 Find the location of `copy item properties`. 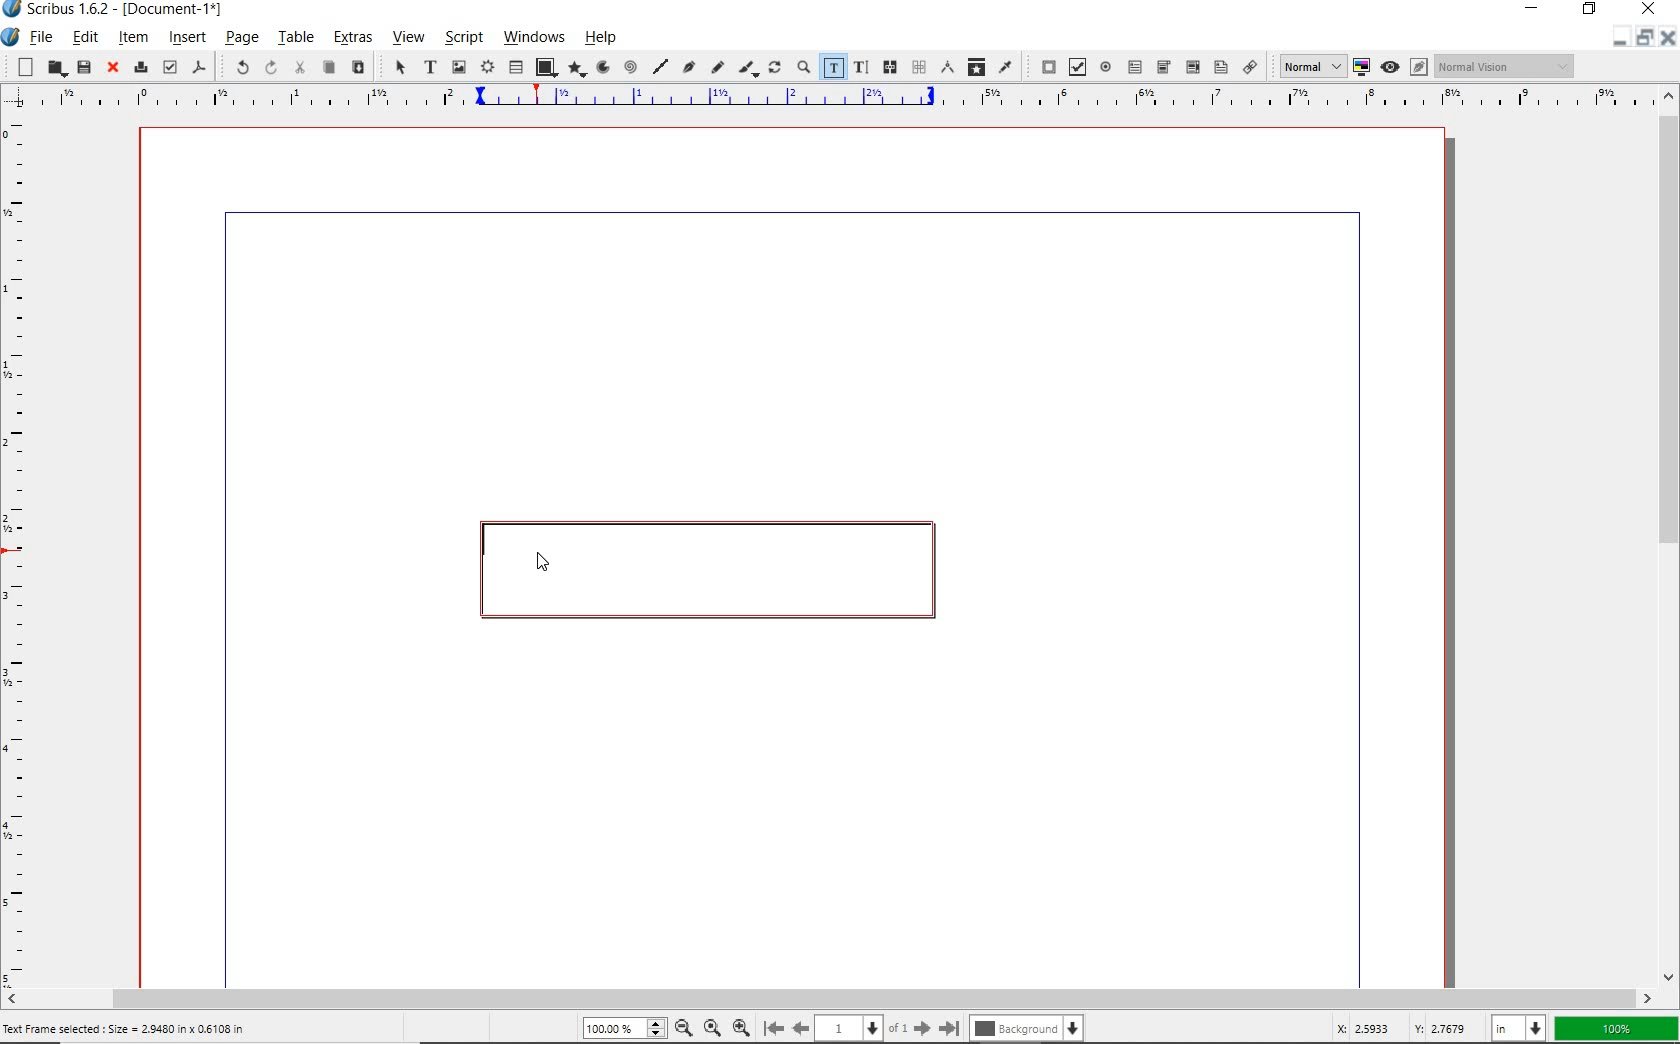

copy item properties is located at coordinates (976, 66).